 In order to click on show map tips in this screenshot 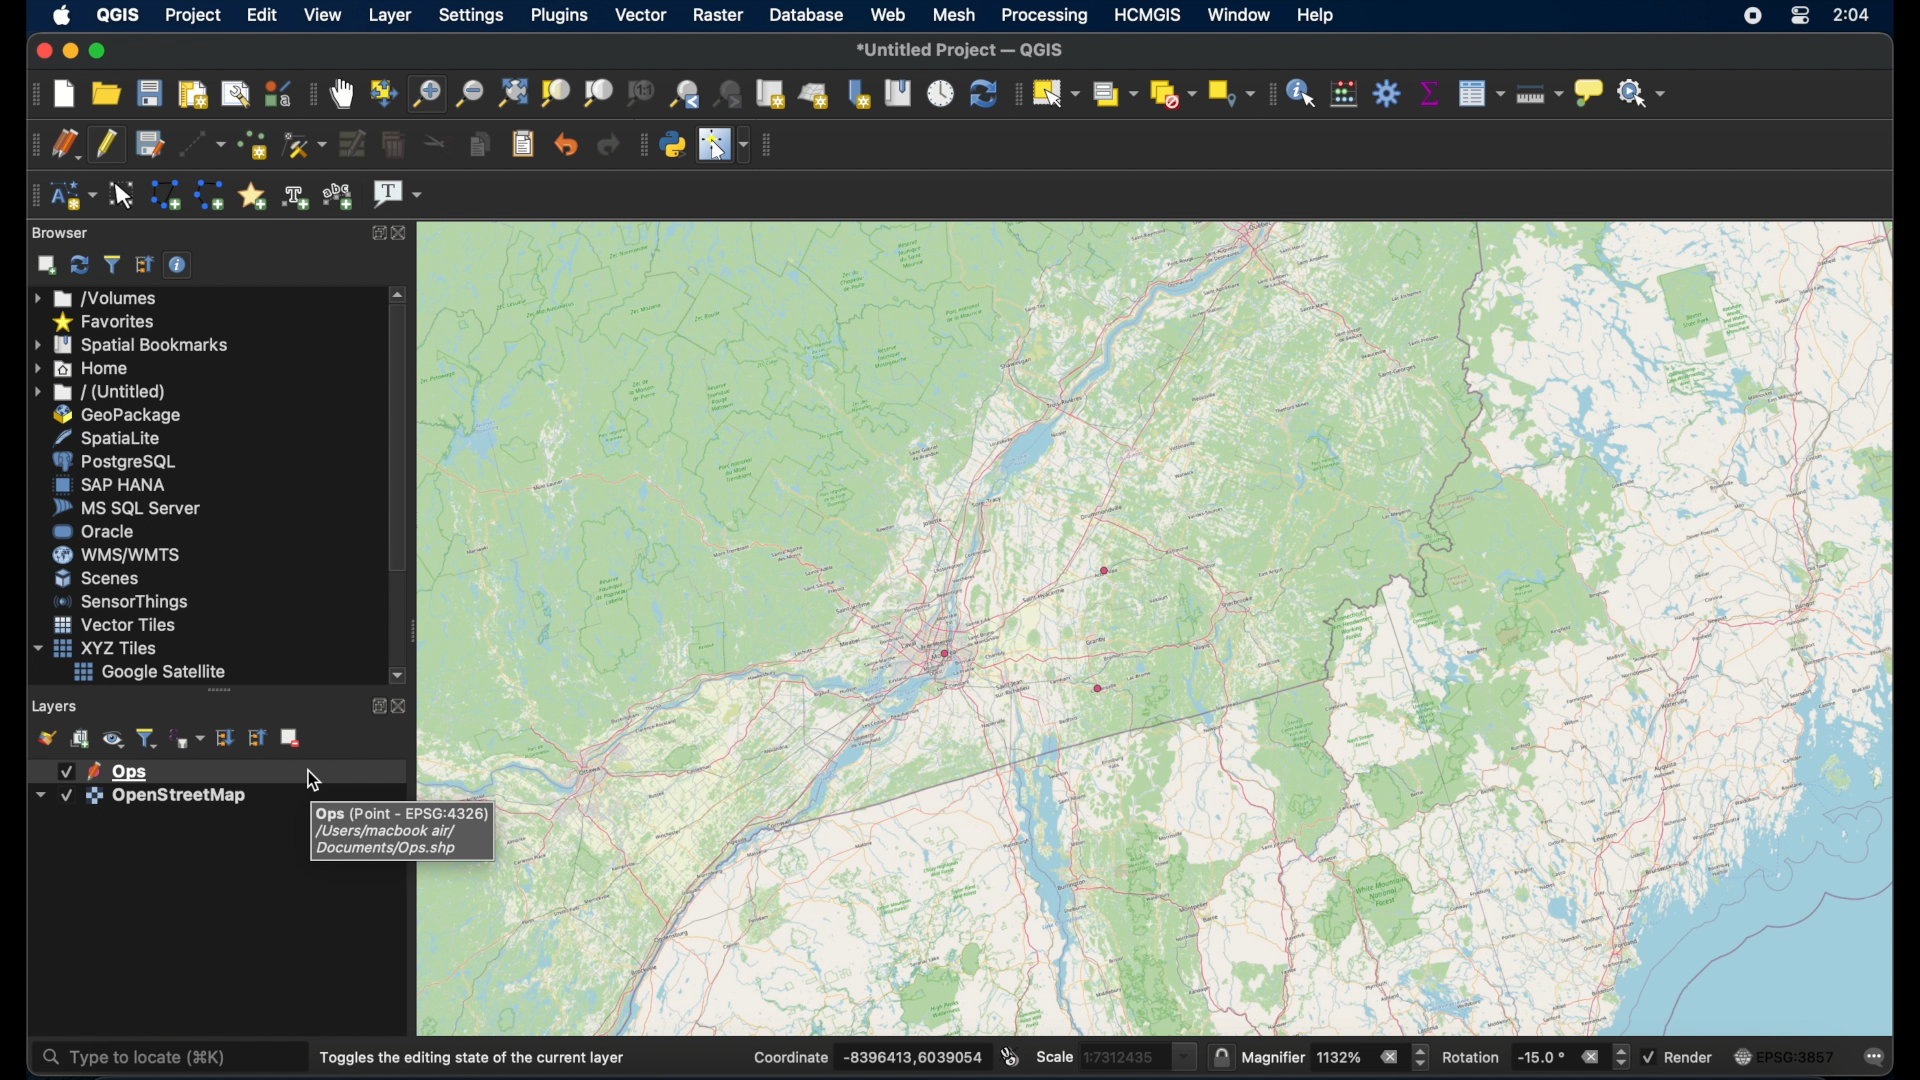, I will do `click(1589, 92)`.